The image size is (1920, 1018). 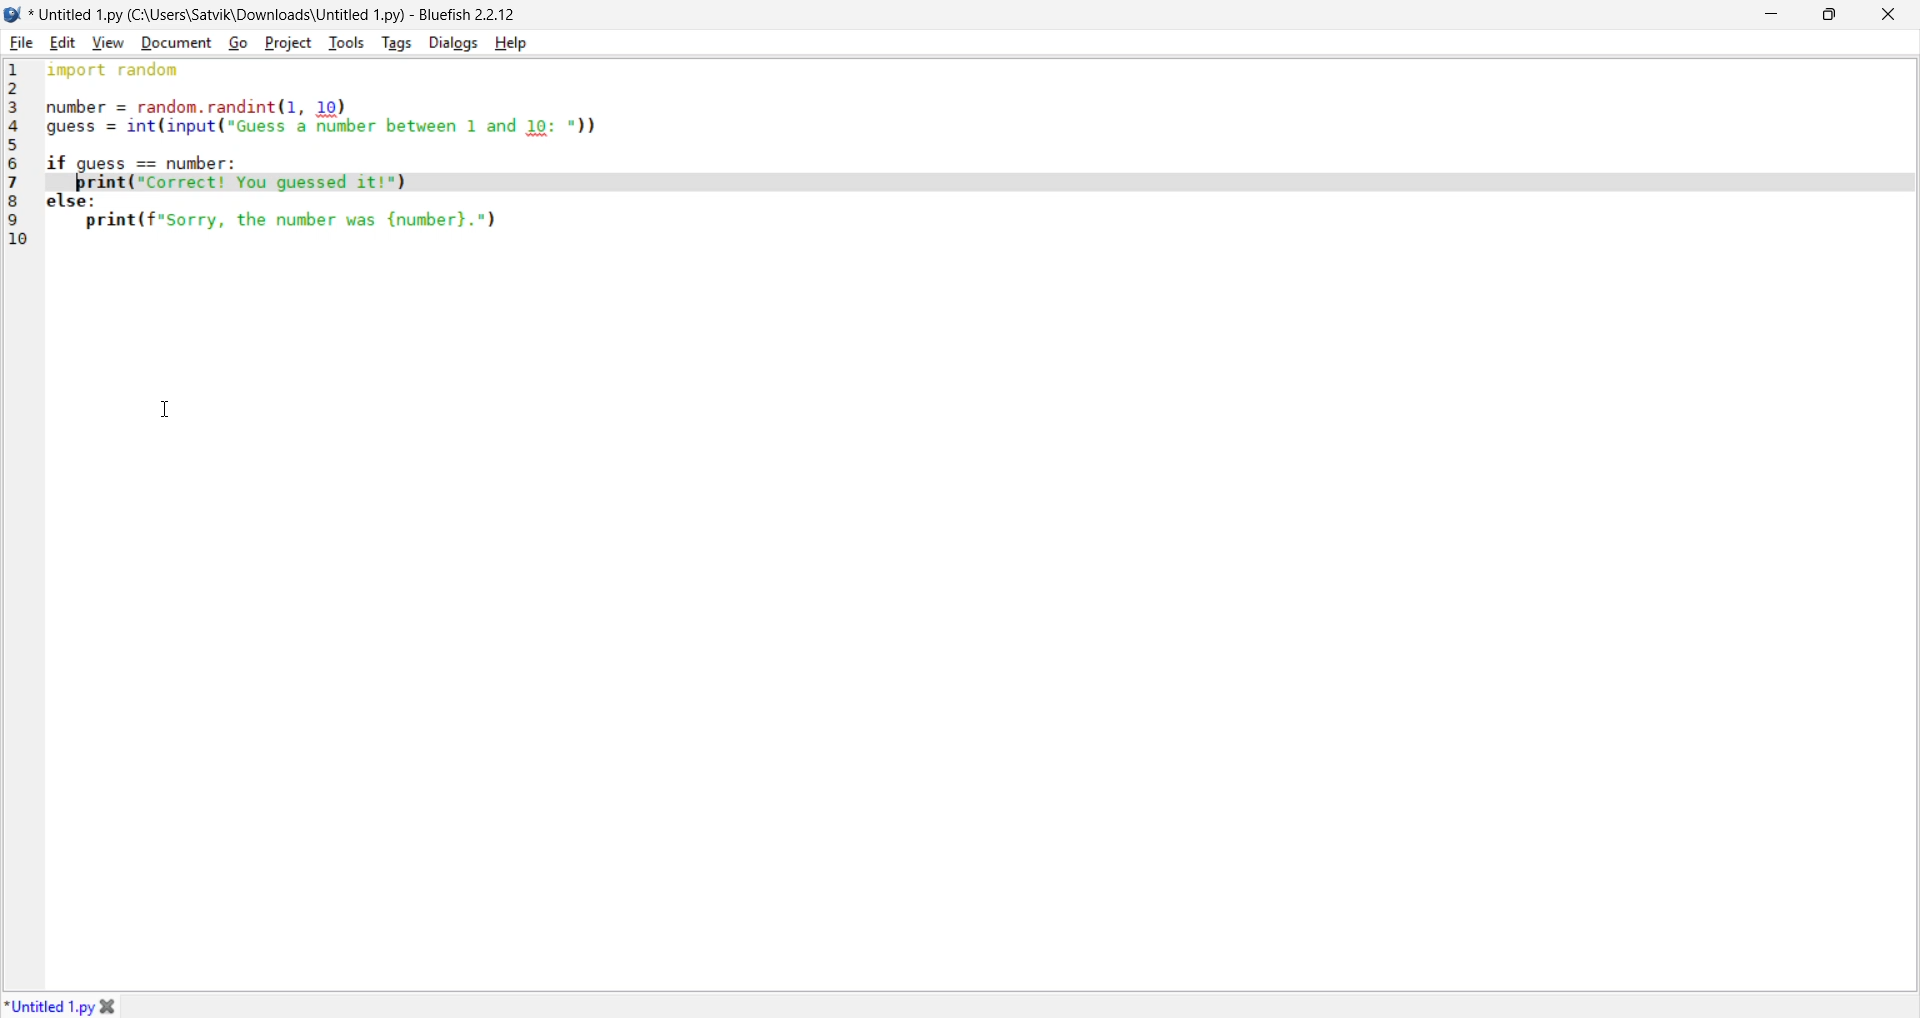 I want to click on 1 import random 2 number = random.randint(1, 10) 3 guess = int(input(“Guess a number between 1 and 10: ")) 5 6 if guess == number:, so click(x=346, y=116).